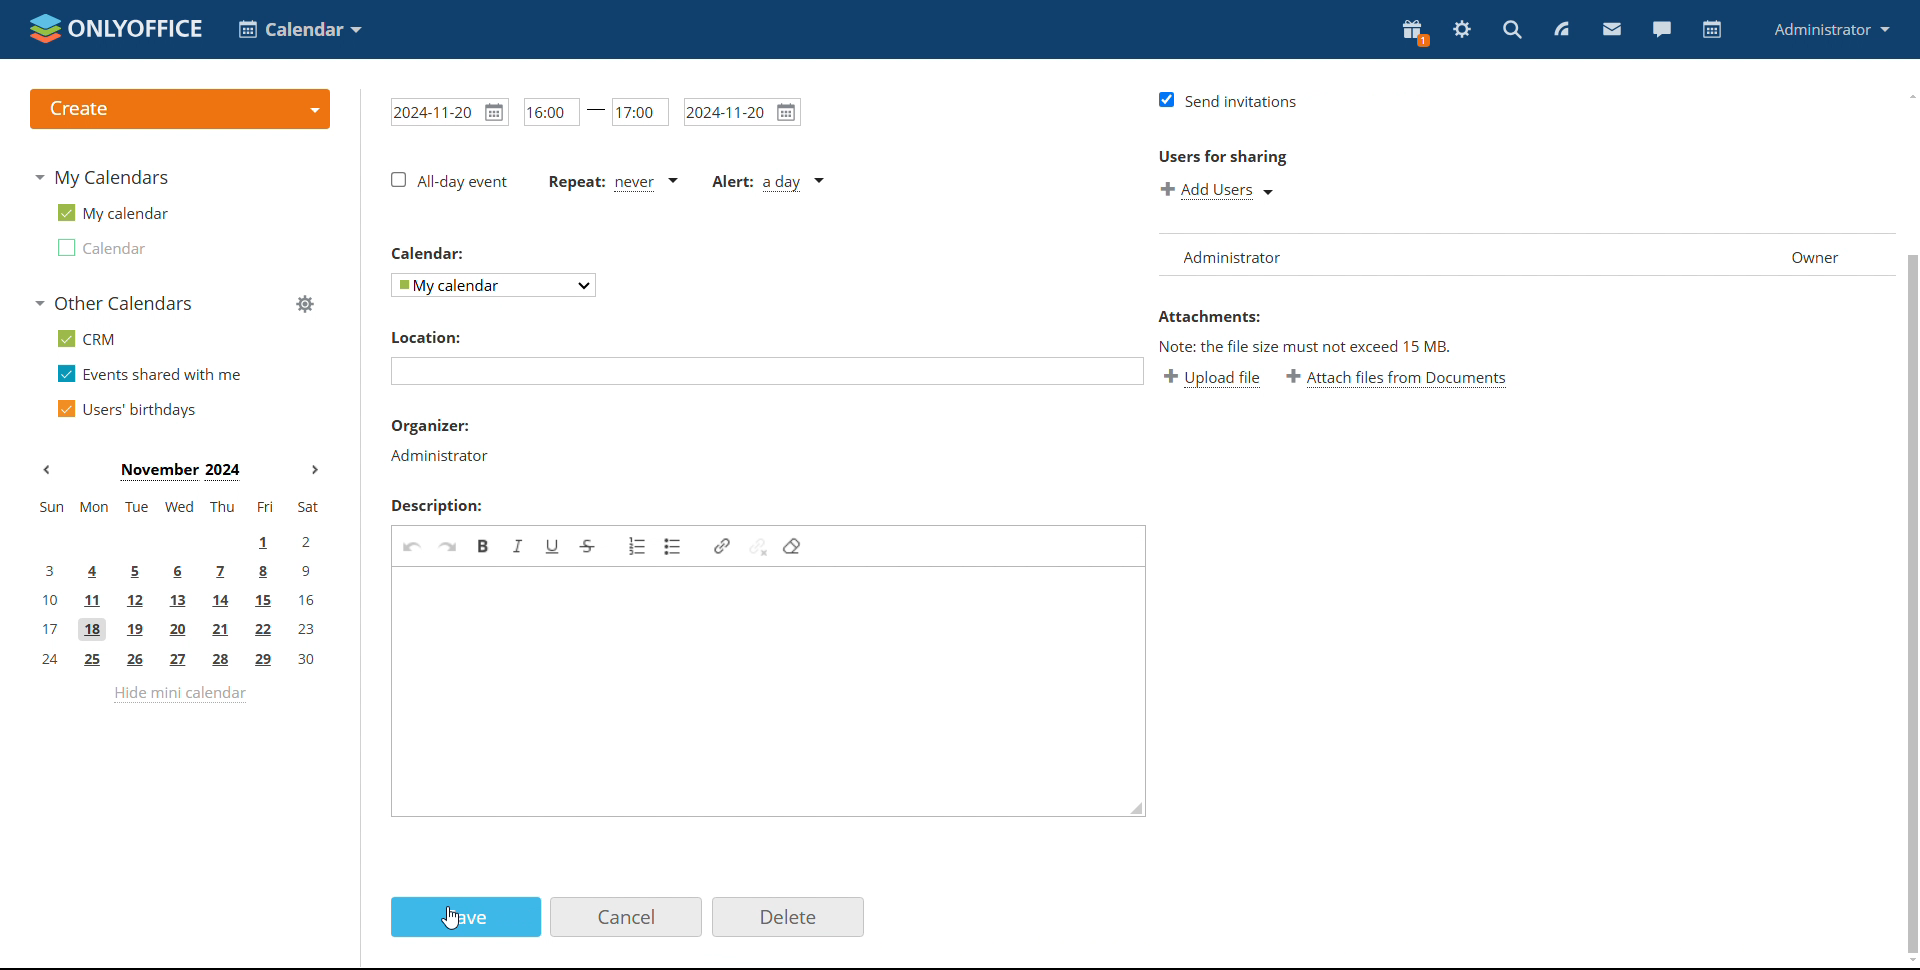 This screenshot has height=970, width=1920. Describe the element at coordinates (492, 285) in the screenshot. I see `select calendar` at that location.